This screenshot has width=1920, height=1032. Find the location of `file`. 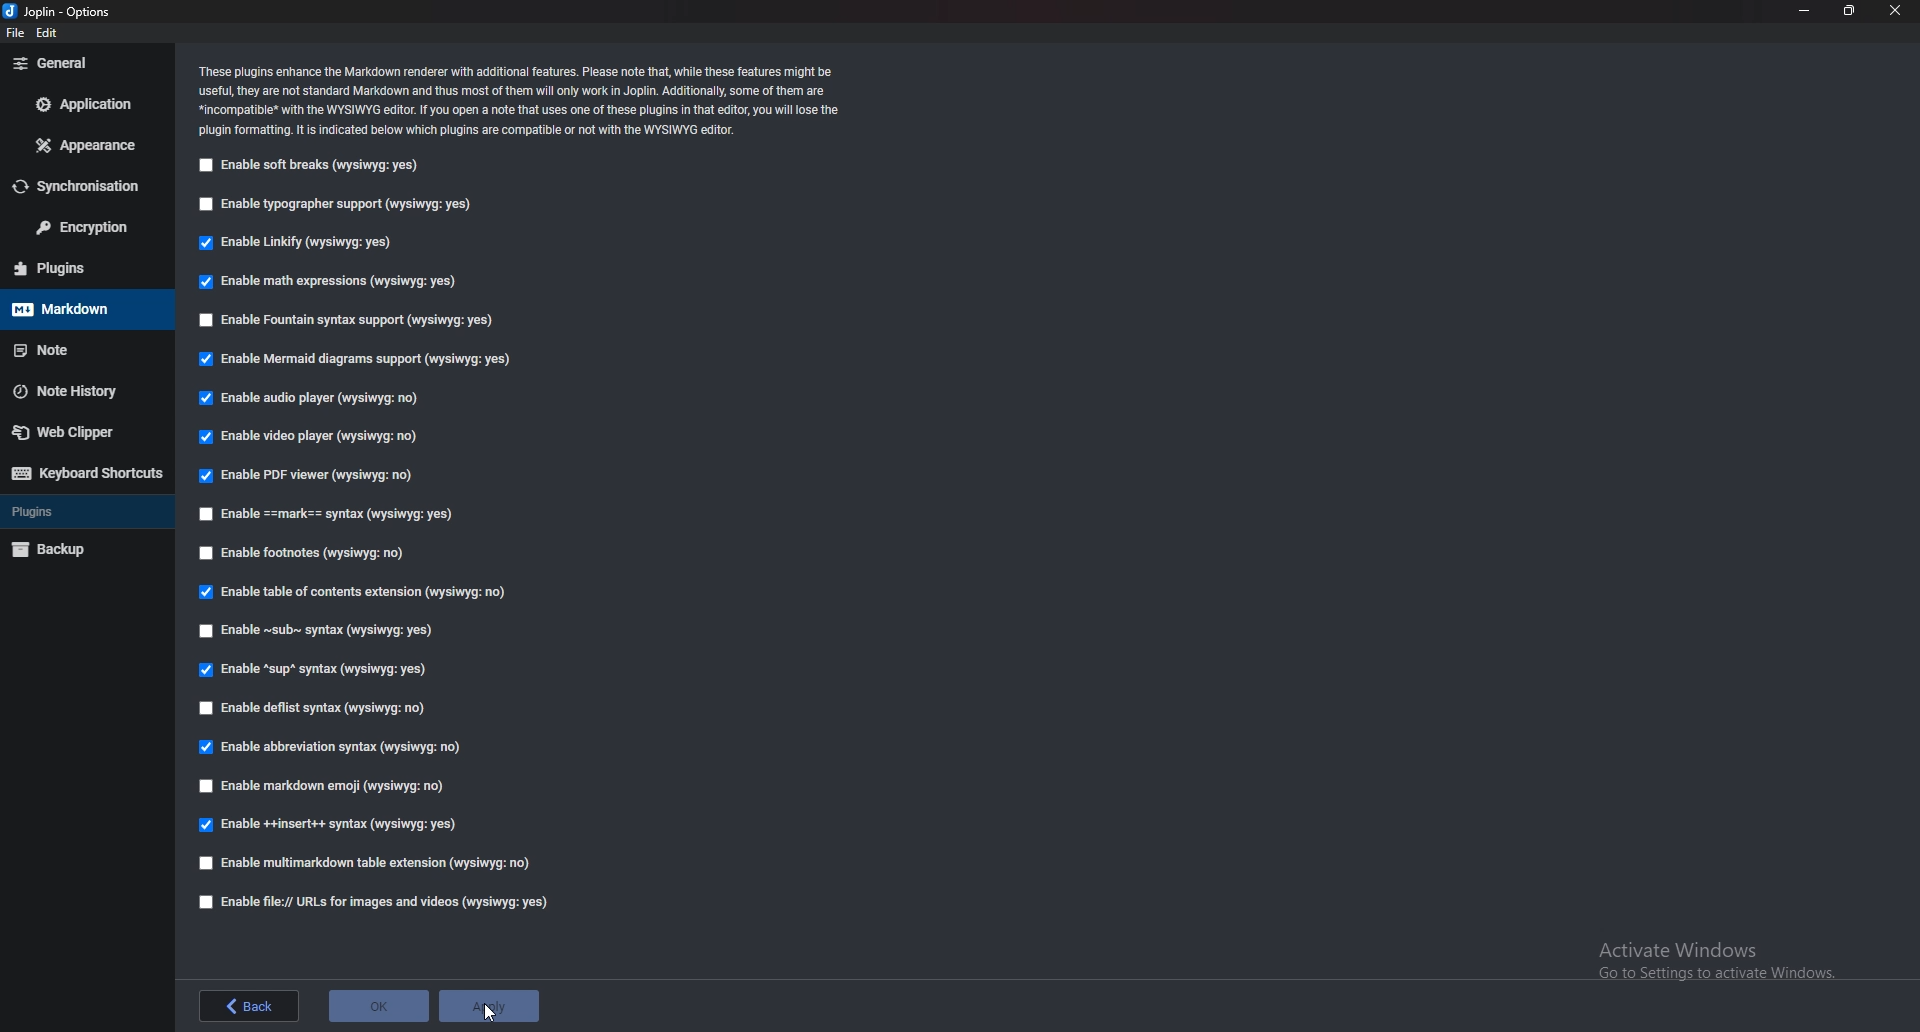

file is located at coordinates (16, 34).